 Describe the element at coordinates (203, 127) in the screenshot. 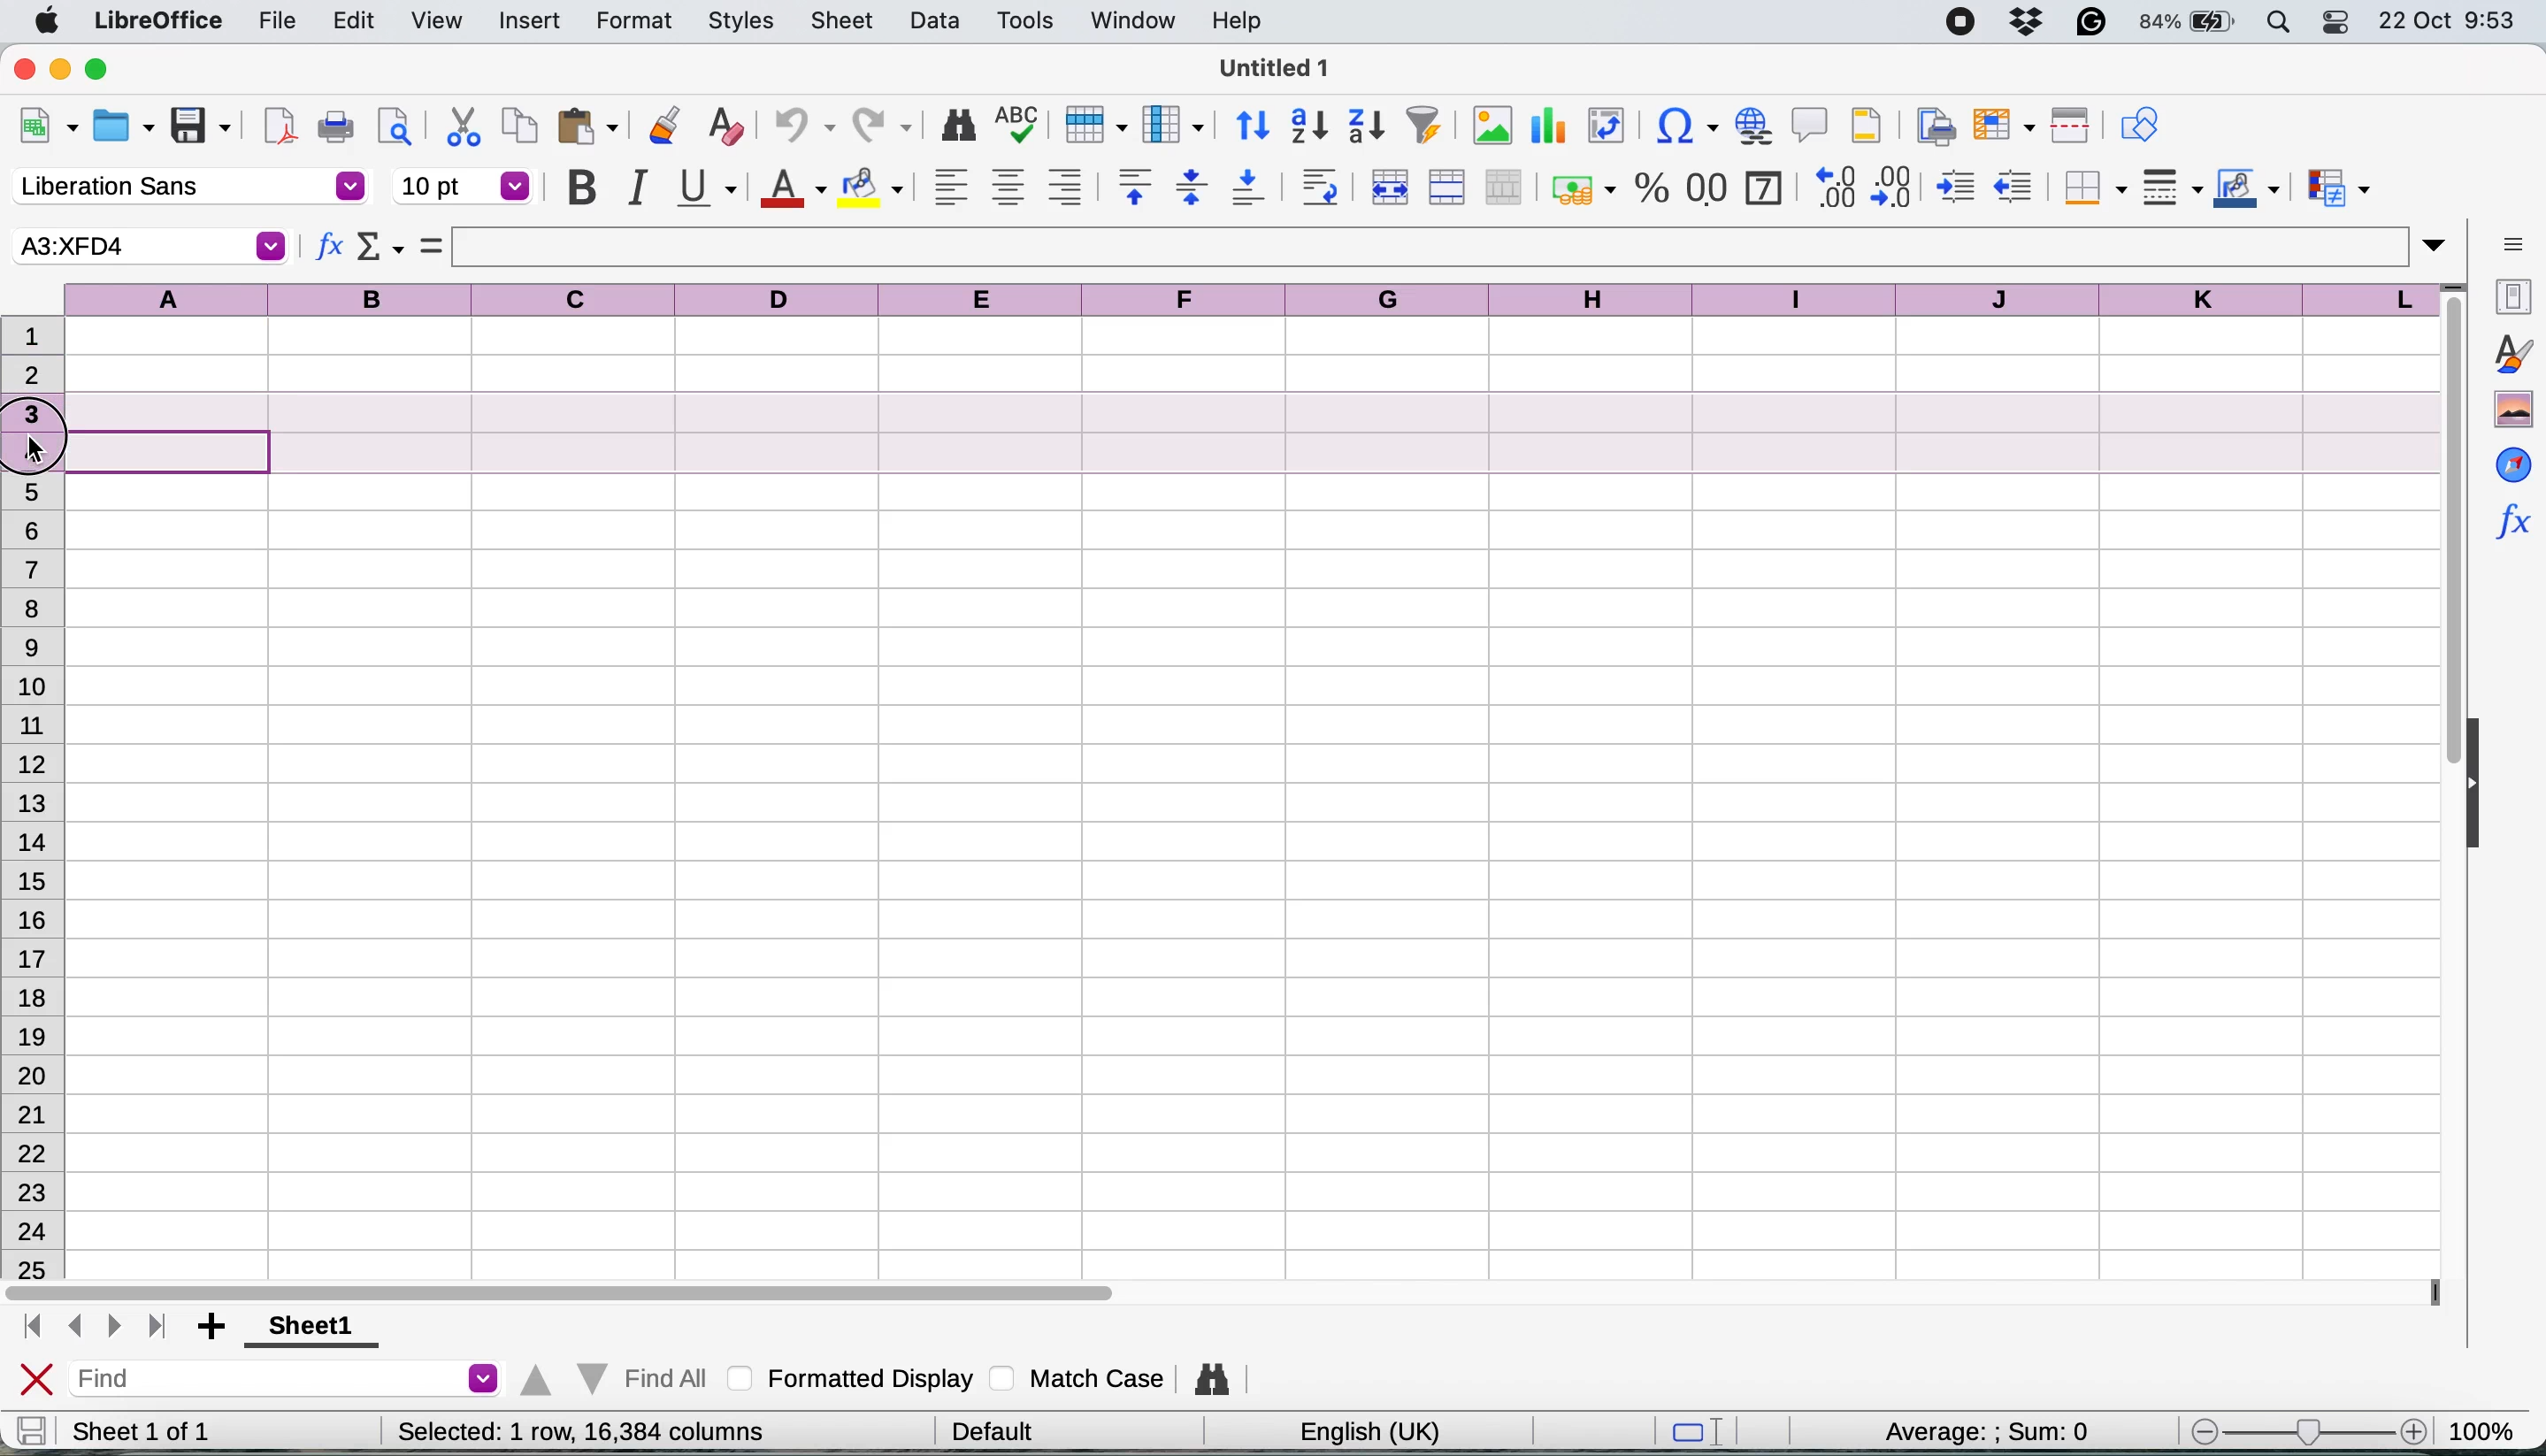

I see `save` at that location.